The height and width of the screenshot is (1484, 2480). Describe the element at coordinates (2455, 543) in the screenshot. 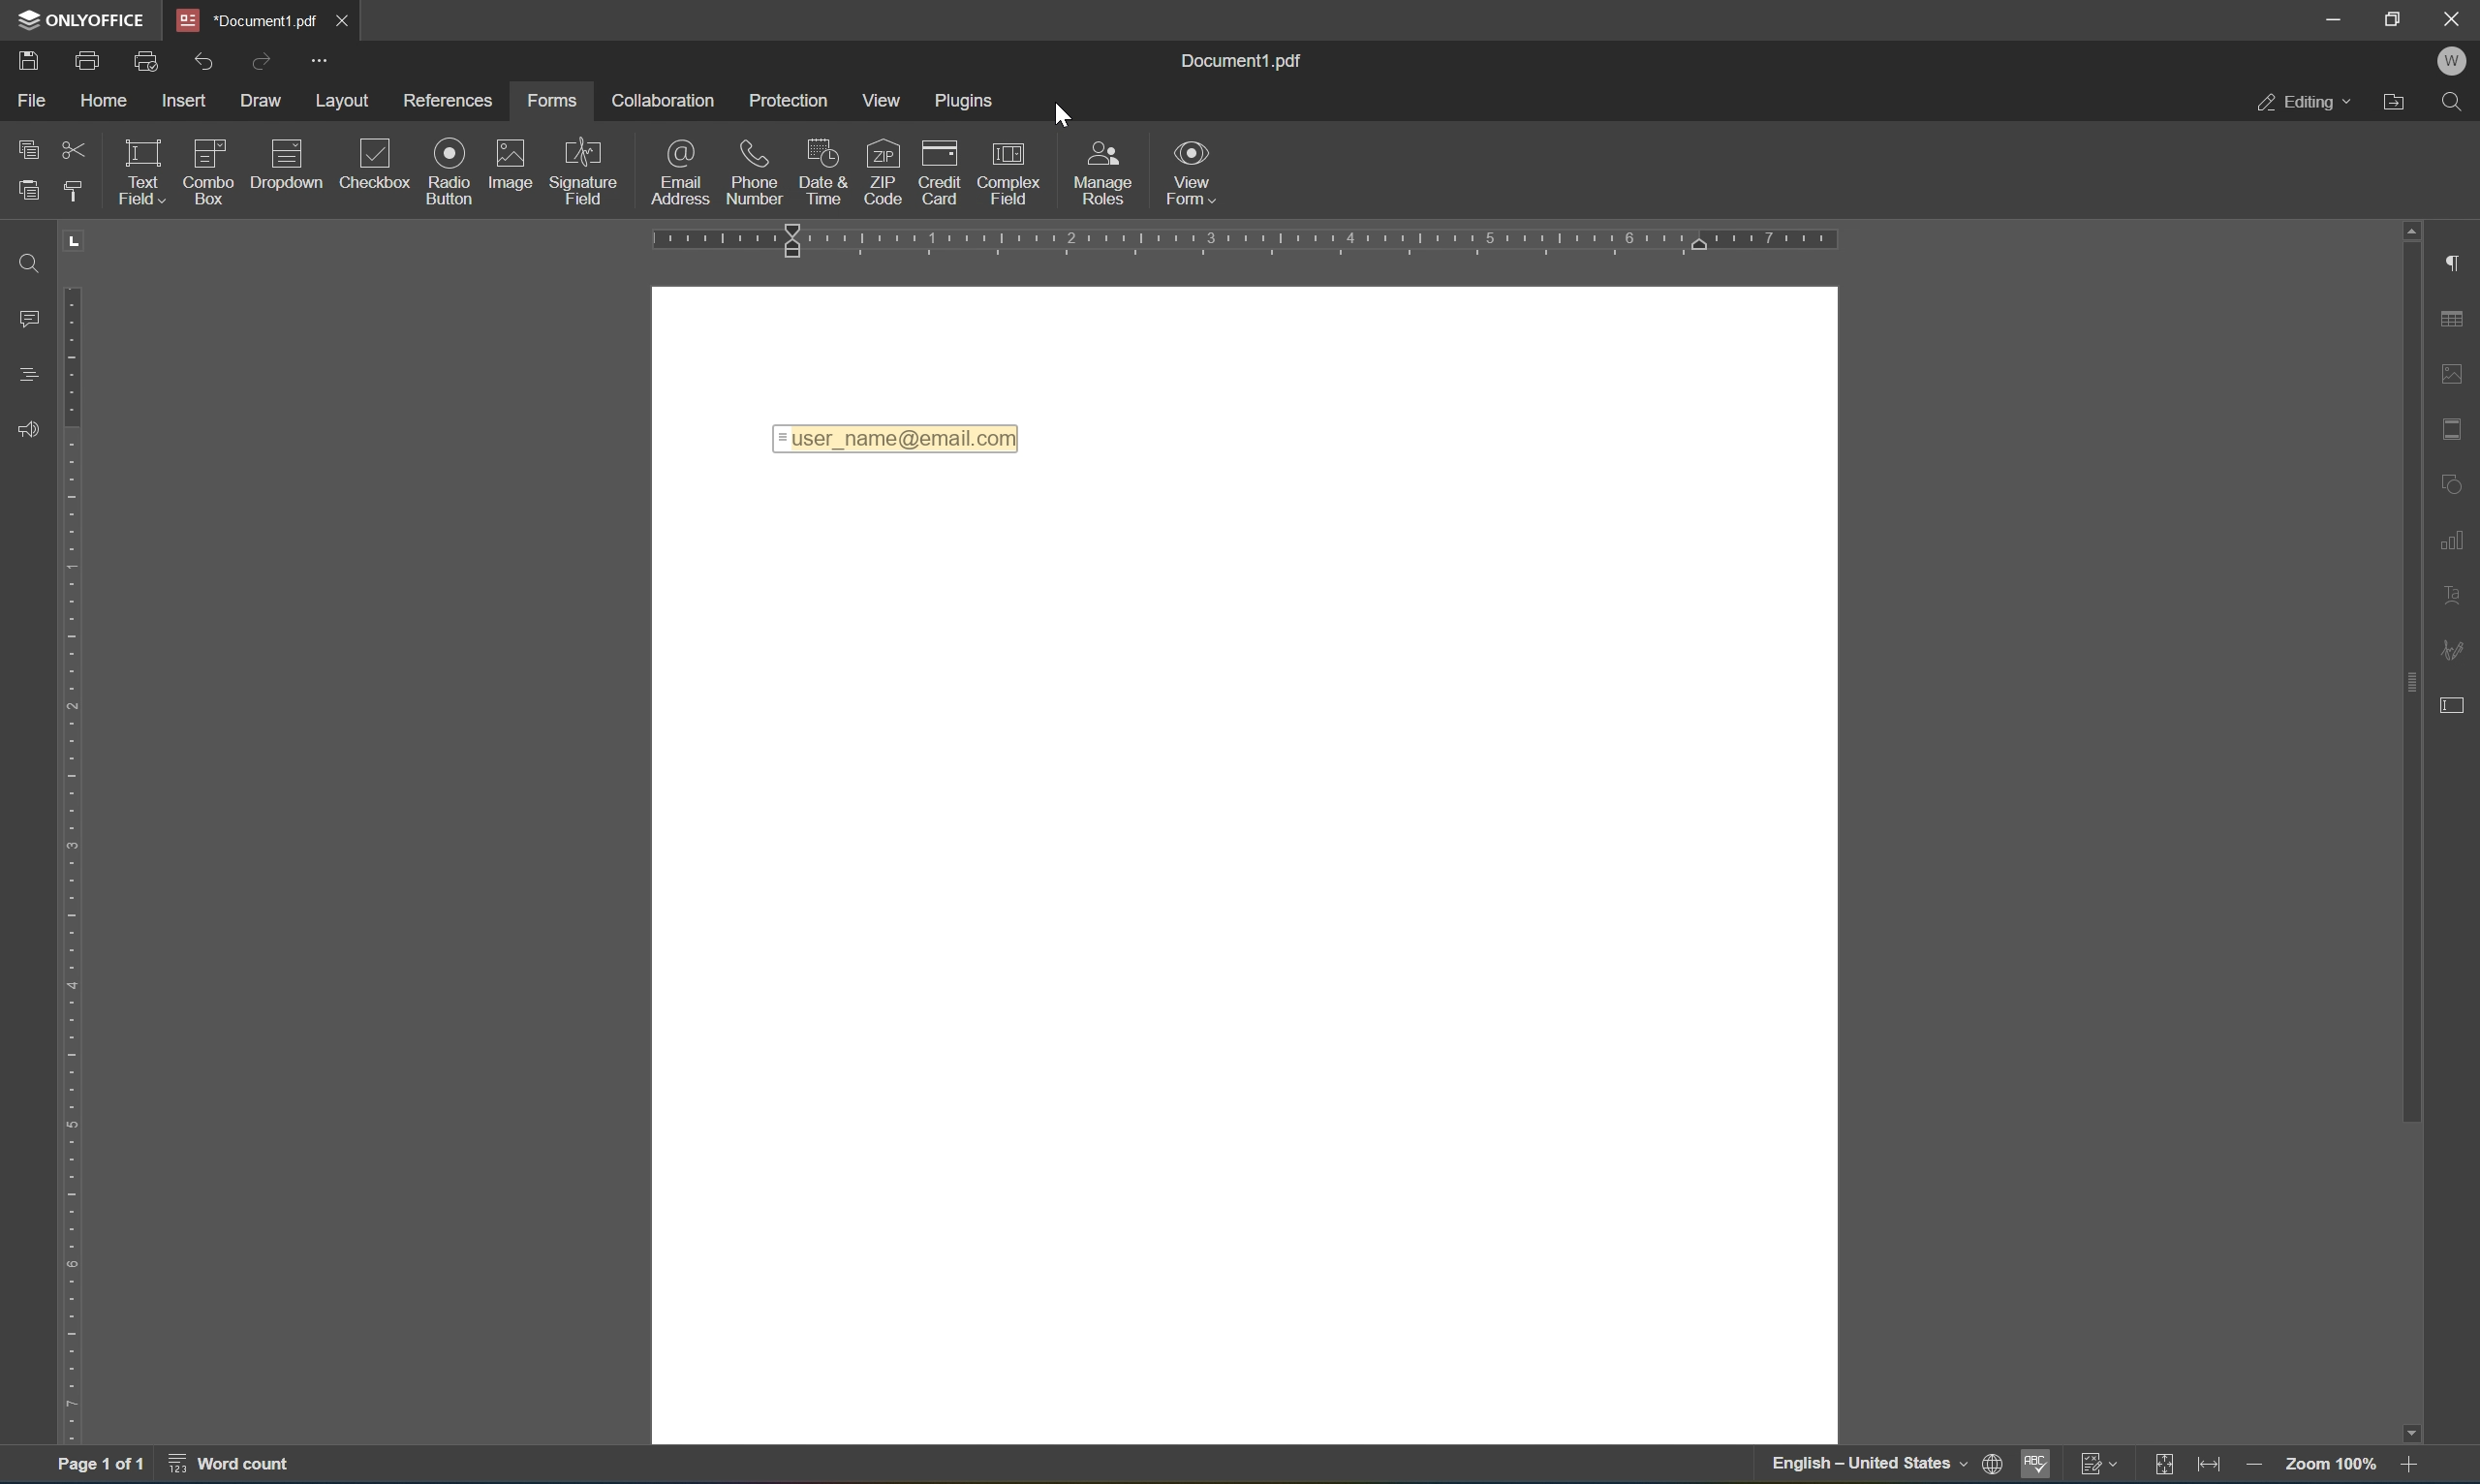

I see `chart settings` at that location.